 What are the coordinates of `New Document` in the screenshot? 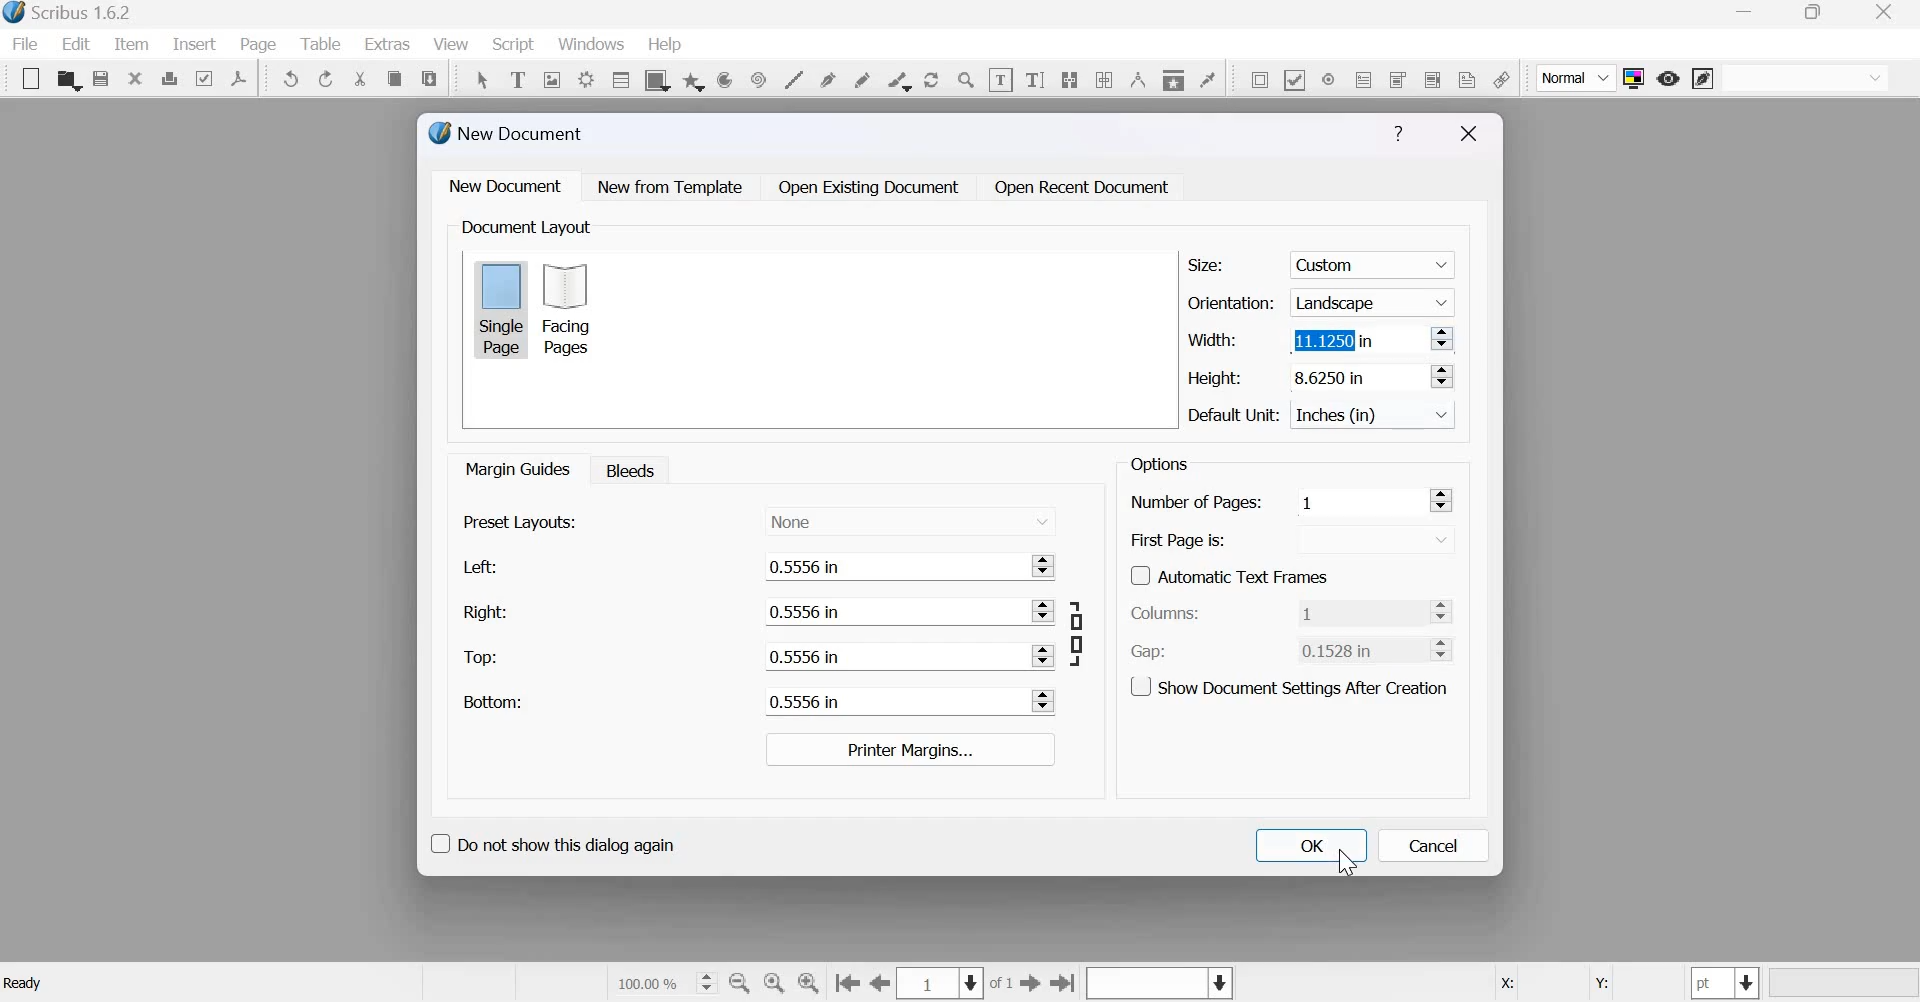 It's located at (508, 133).